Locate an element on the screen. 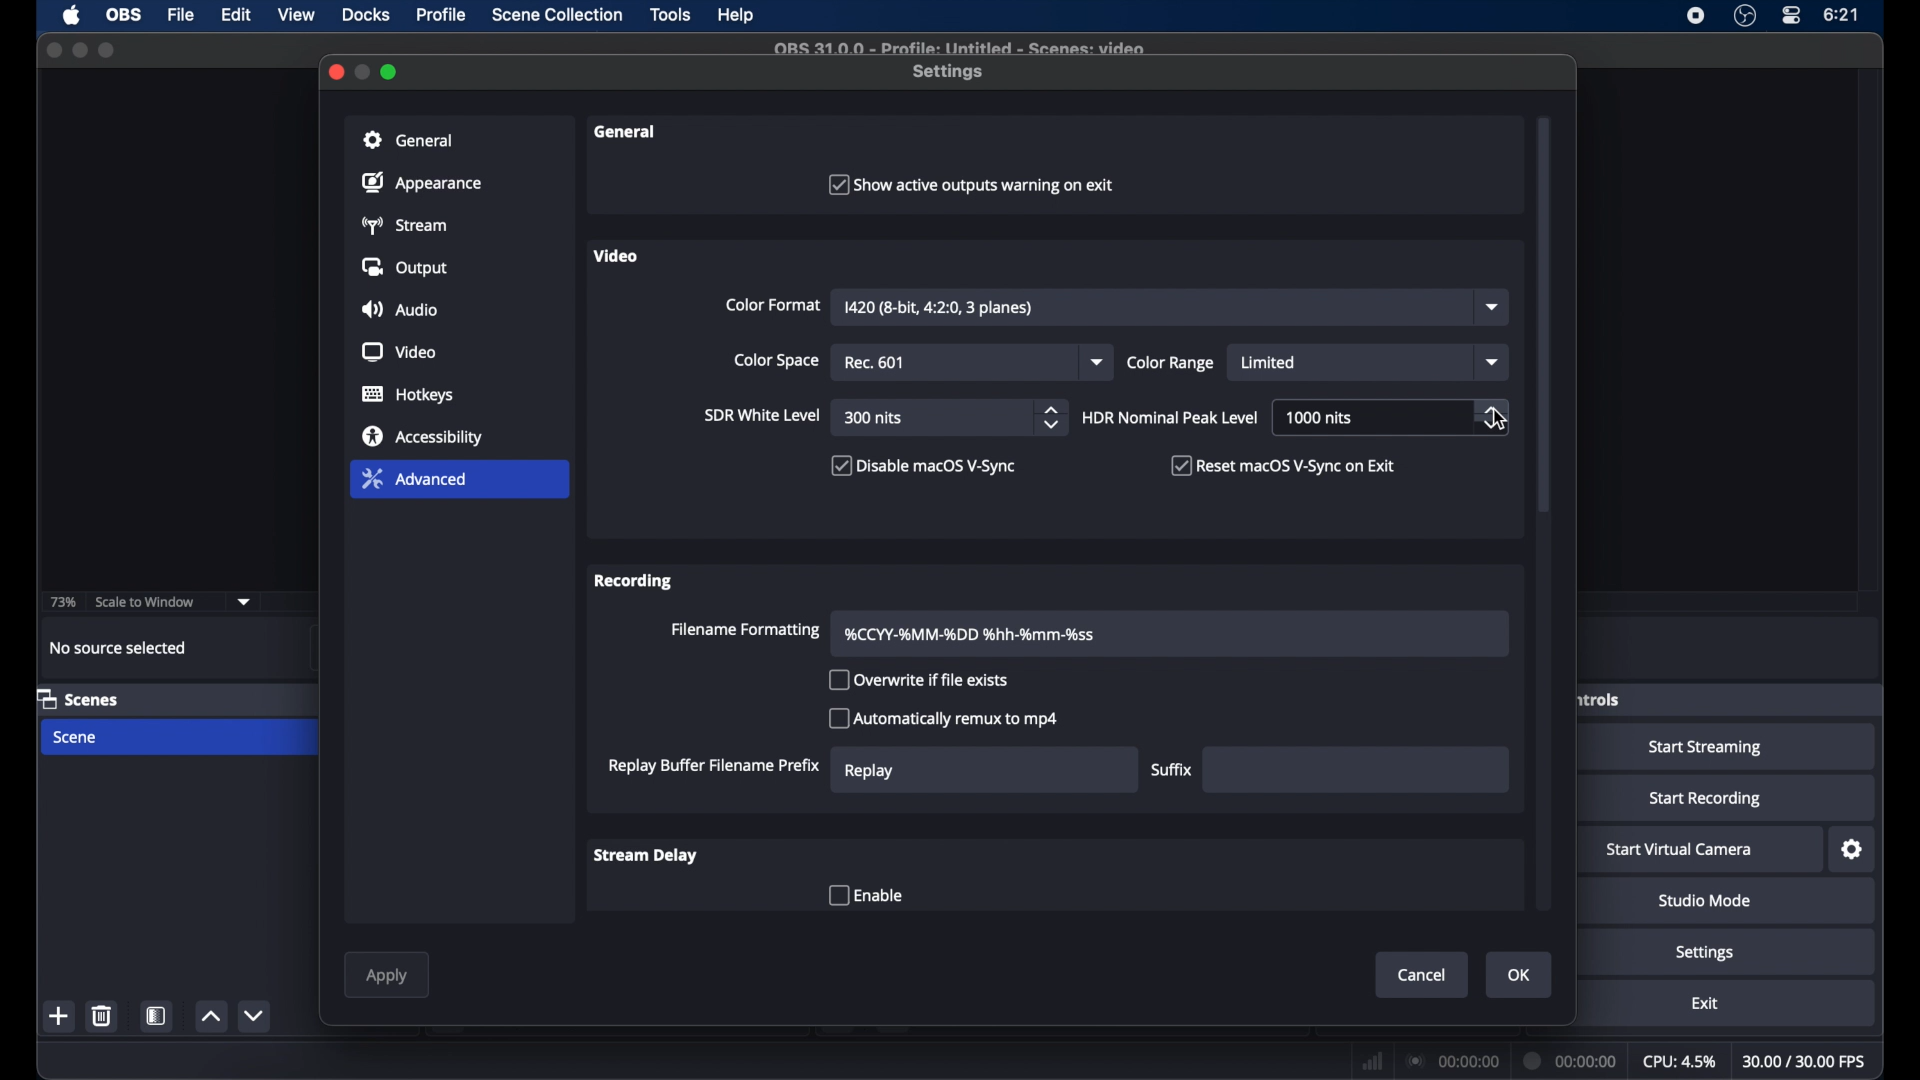 The height and width of the screenshot is (1080, 1920). screen recorder icon is located at coordinates (1696, 15).